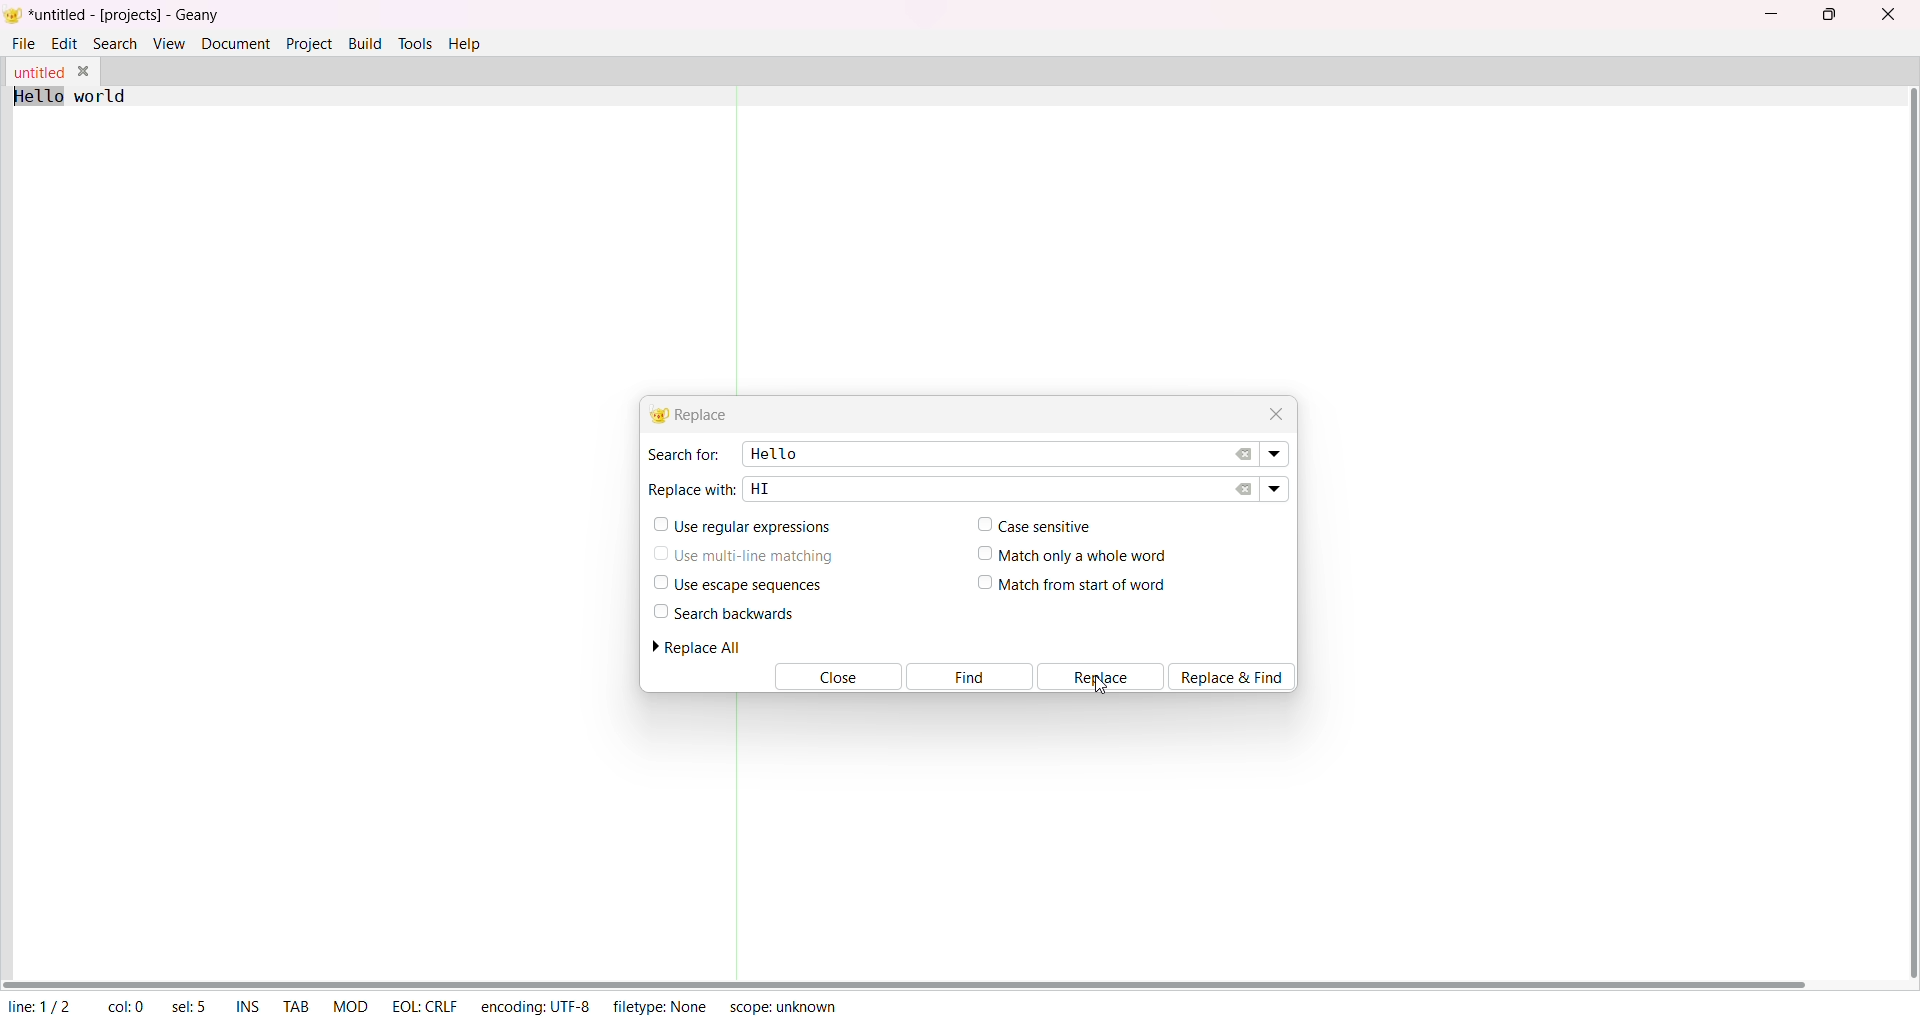 Image resolution: width=1920 pixels, height=1018 pixels. What do you see at coordinates (38, 1006) in the screenshot?
I see `line: 2/2` at bounding box center [38, 1006].